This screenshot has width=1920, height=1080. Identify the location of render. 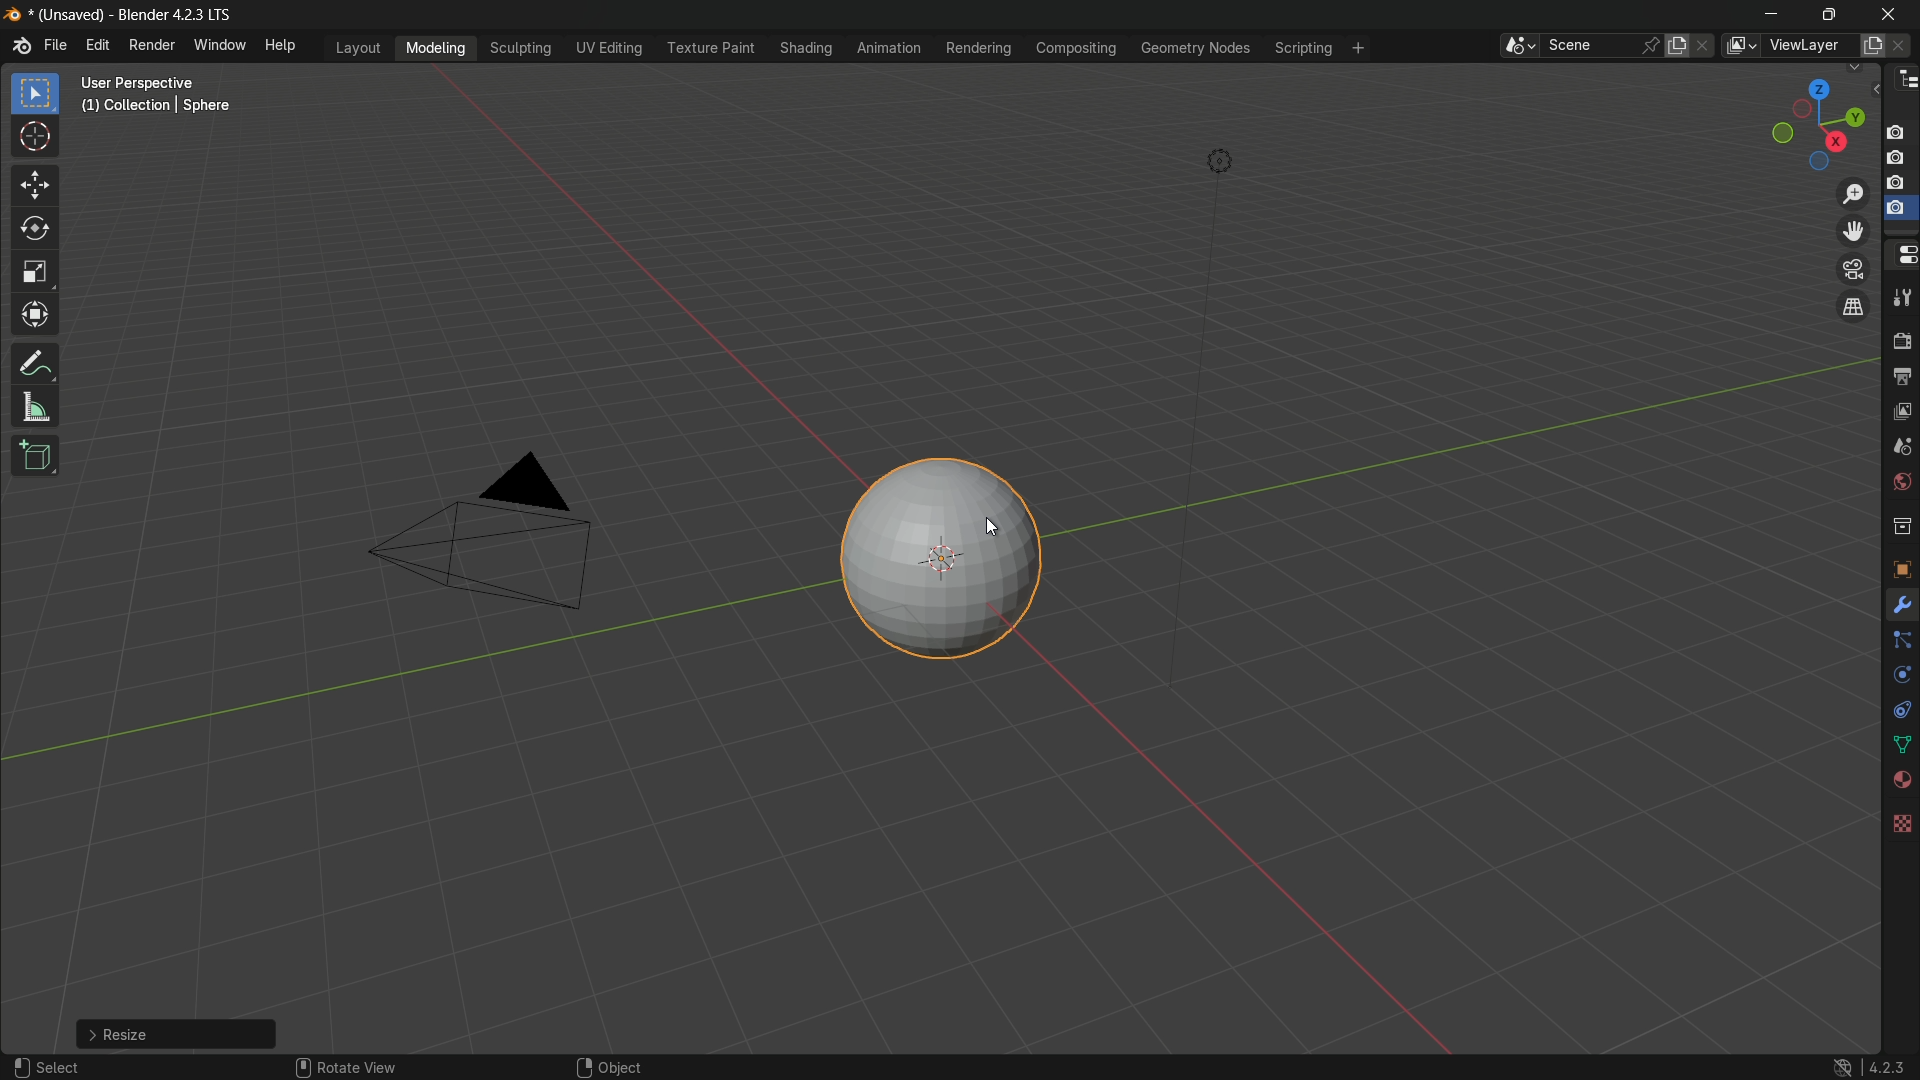
(1901, 342).